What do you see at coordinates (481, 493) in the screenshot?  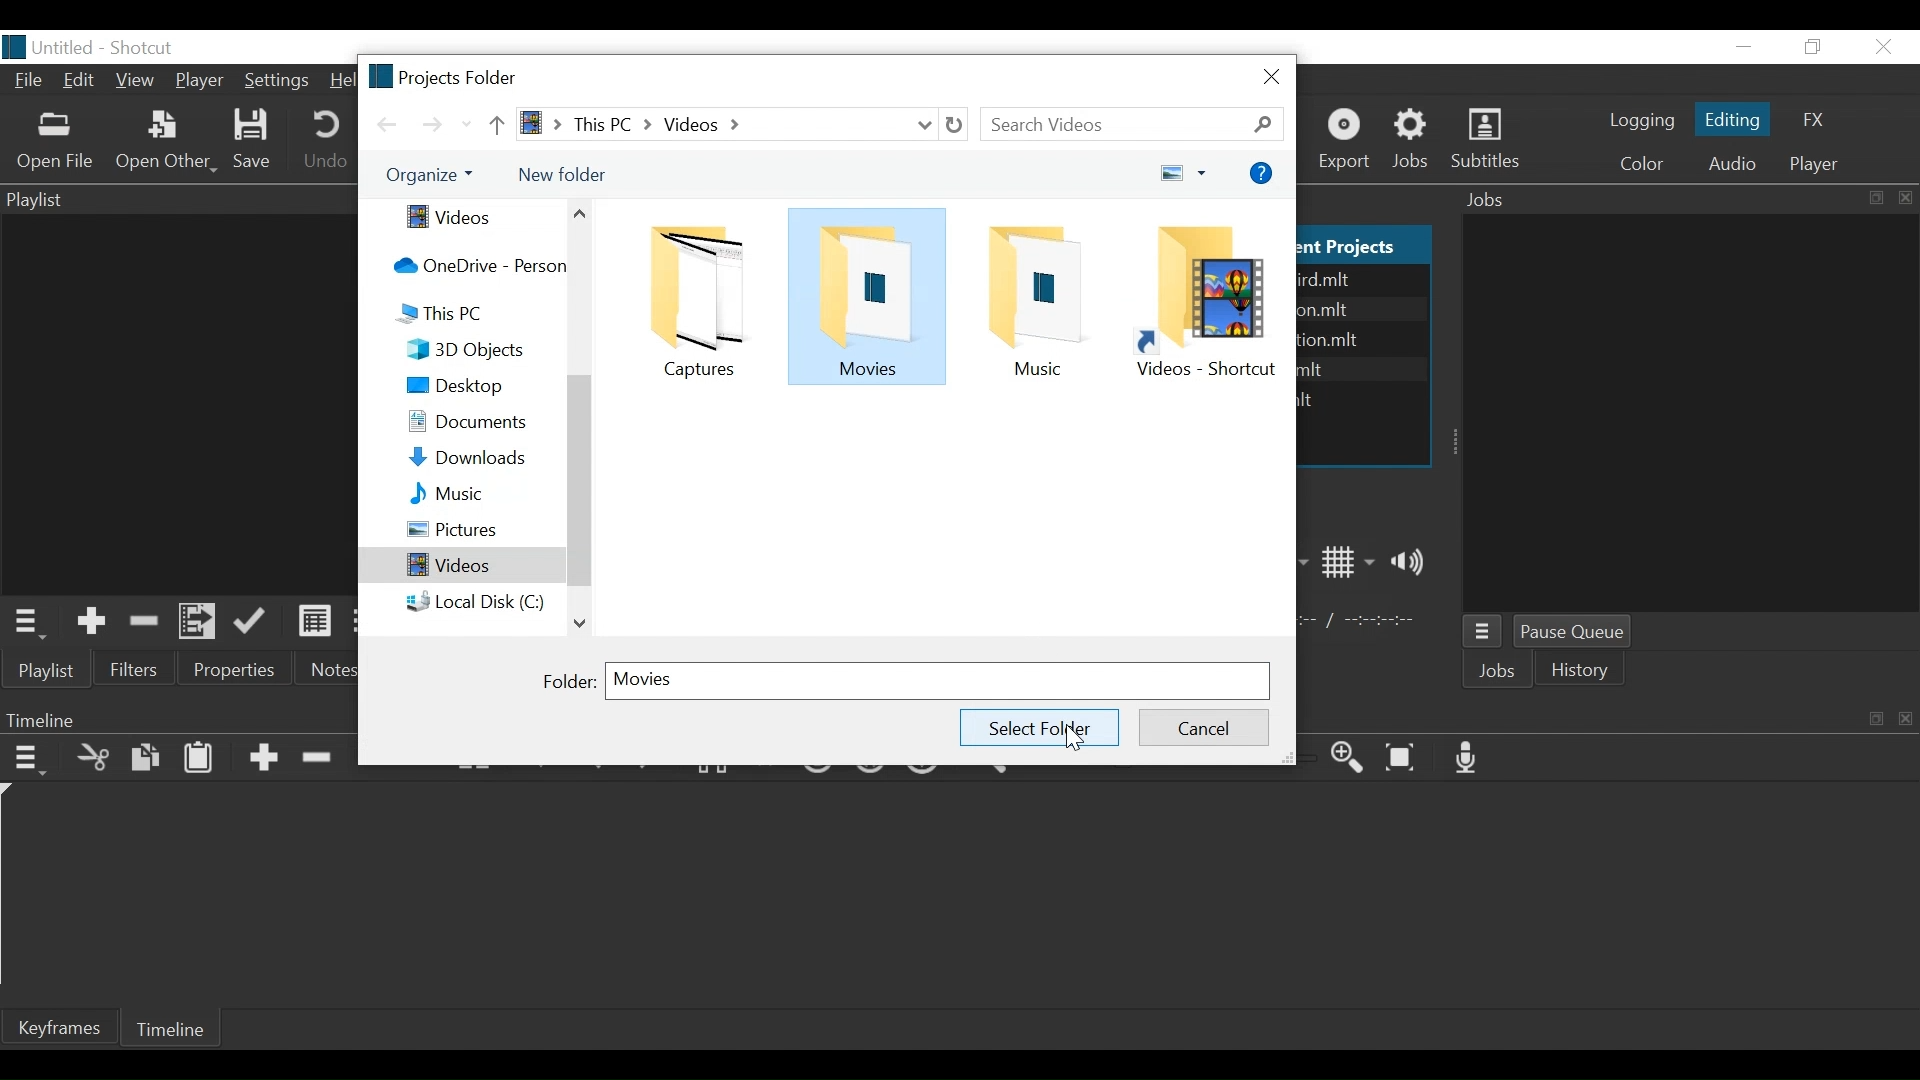 I see `Music` at bounding box center [481, 493].